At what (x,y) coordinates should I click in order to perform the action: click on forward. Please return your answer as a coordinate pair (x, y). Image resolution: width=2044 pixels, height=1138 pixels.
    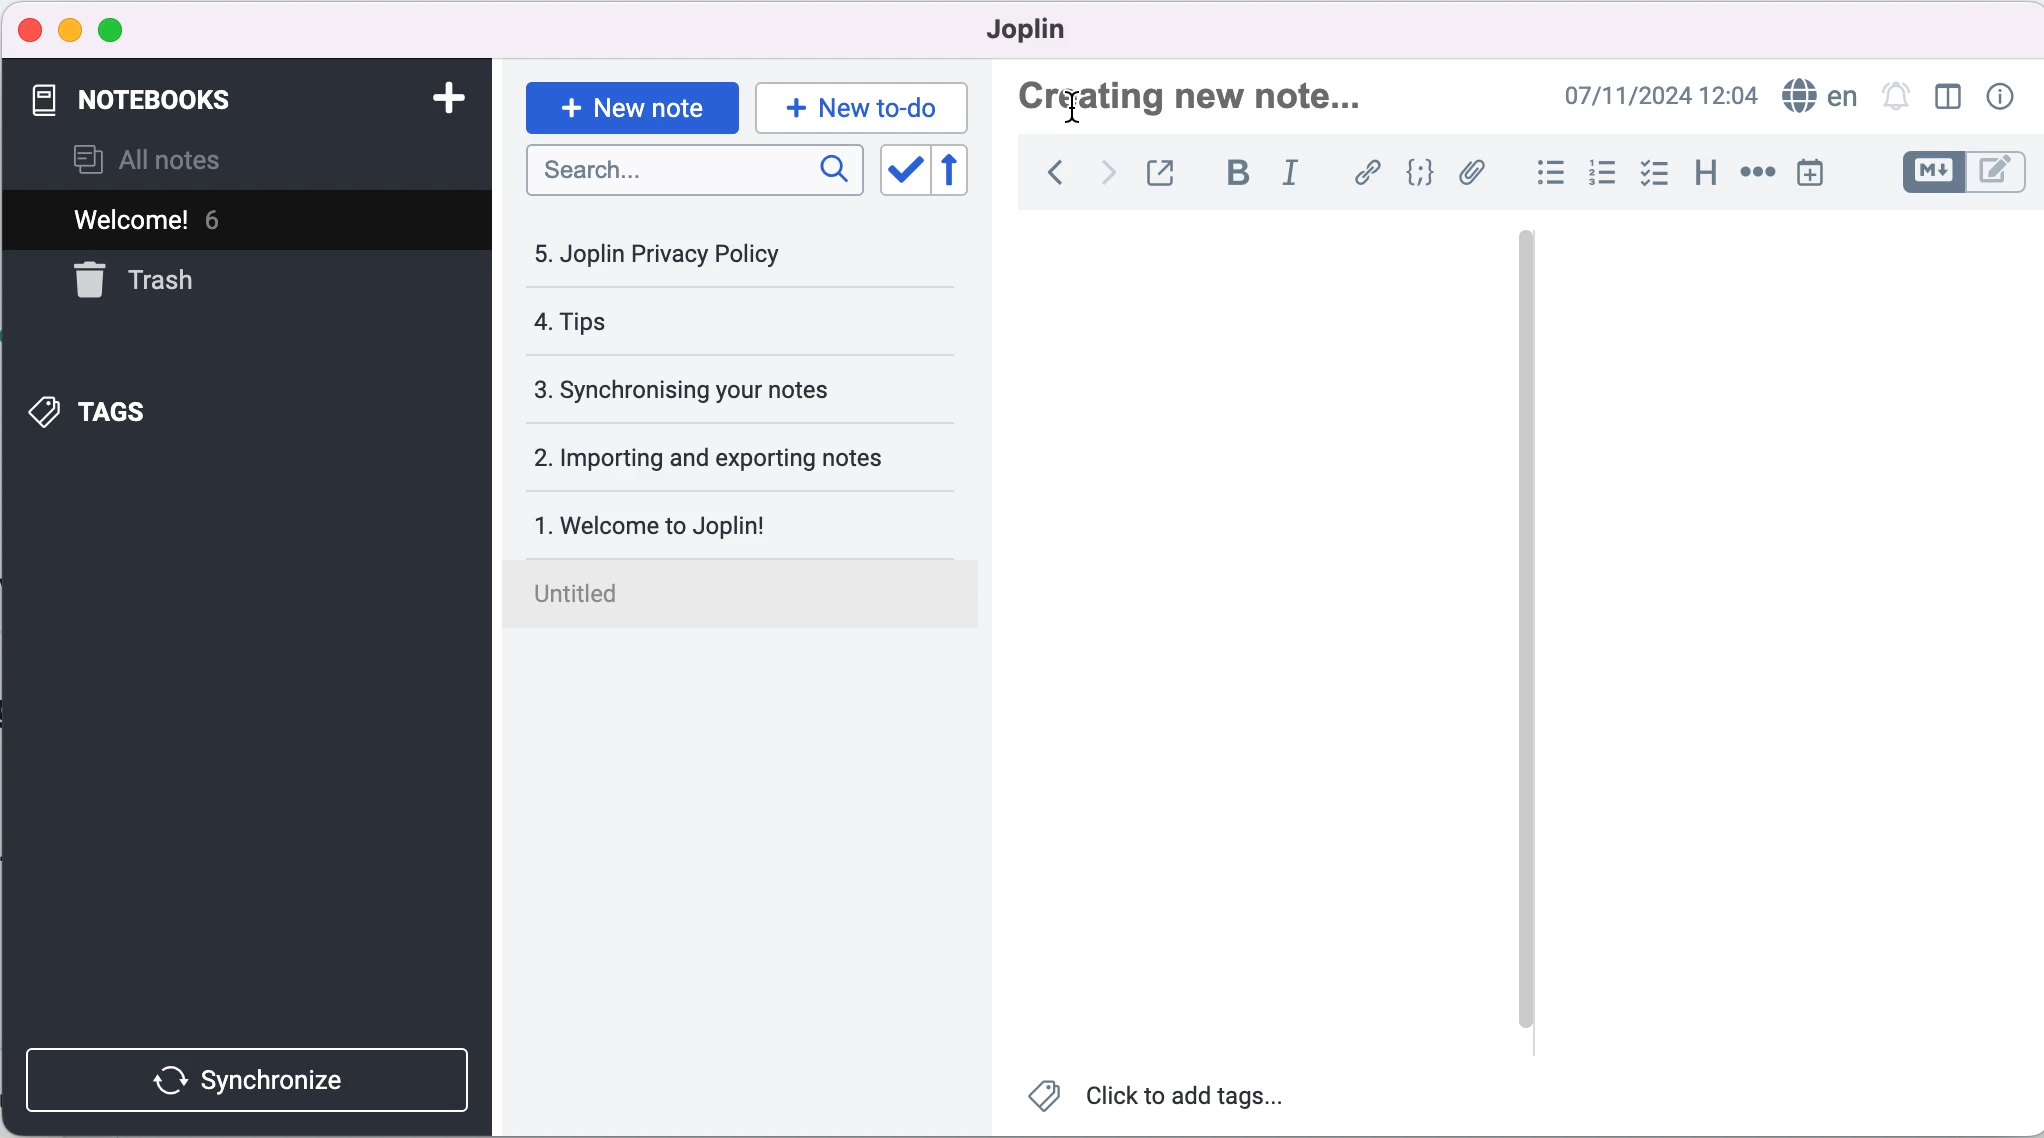
    Looking at the image, I should click on (1109, 172).